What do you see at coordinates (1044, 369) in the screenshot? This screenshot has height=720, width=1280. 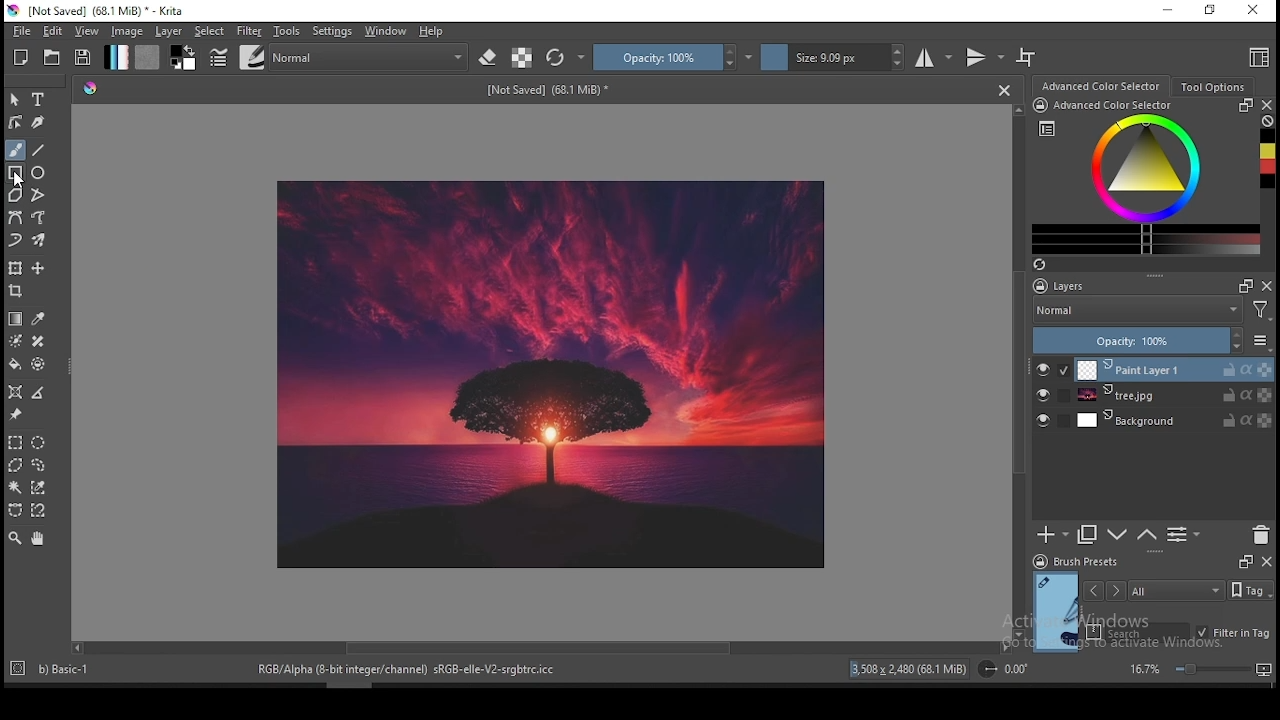 I see `layer visibility on/off` at bounding box center [1044, 369].